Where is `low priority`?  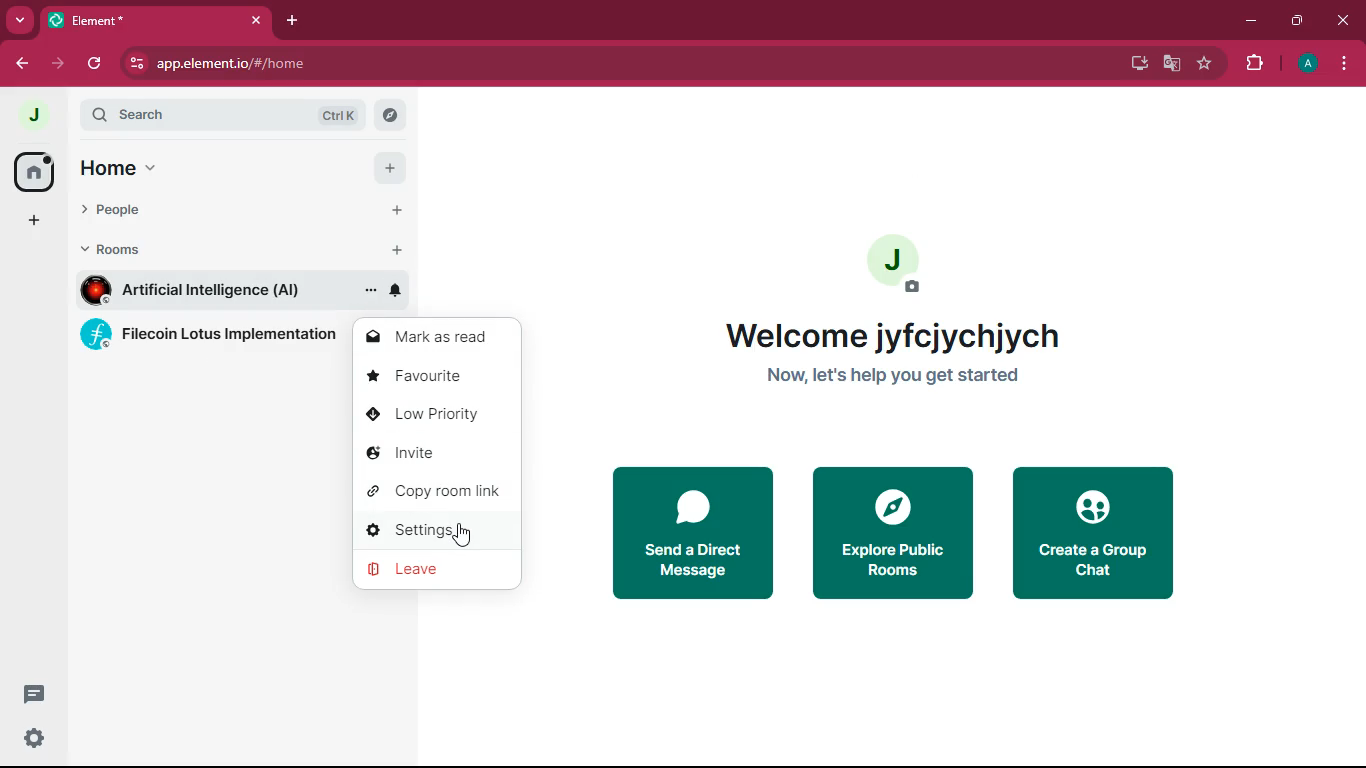 low priority is located at coordinates (439, 412).